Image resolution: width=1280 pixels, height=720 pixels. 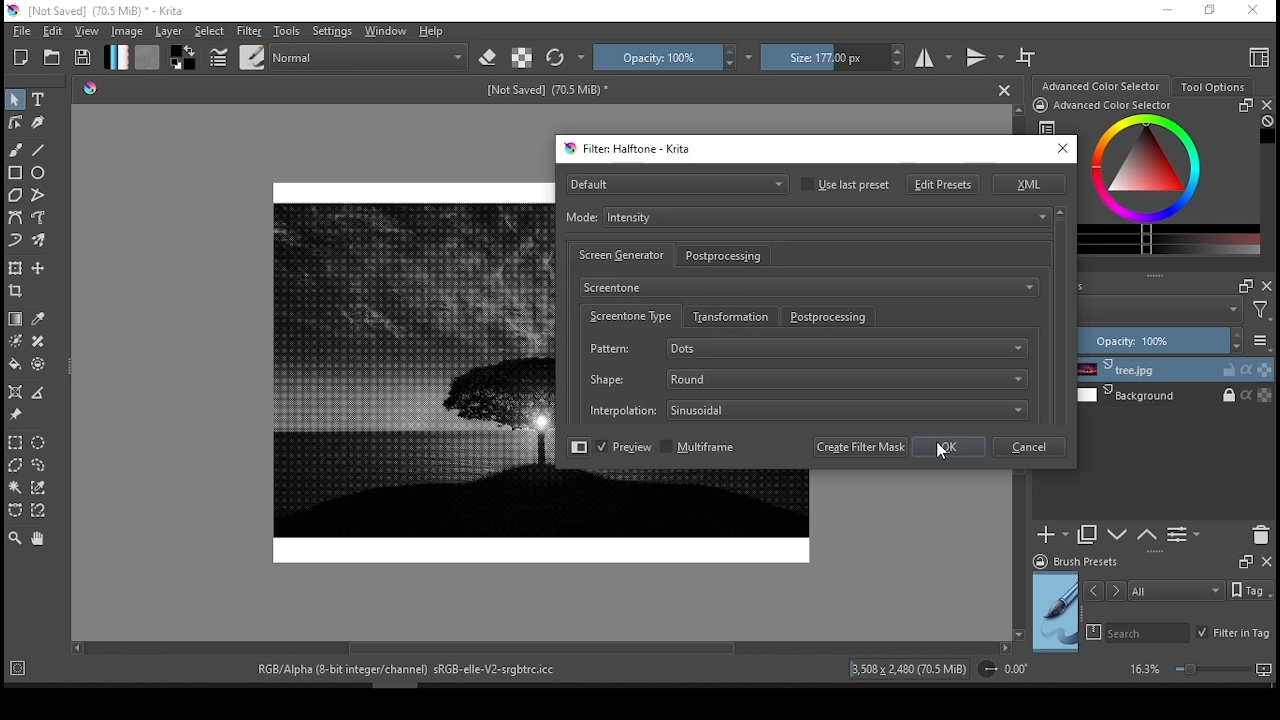 What do you see at coordinates (15, 292) in the screenshot?
I see `crop the image to an area` at bounding box center [15, 292].